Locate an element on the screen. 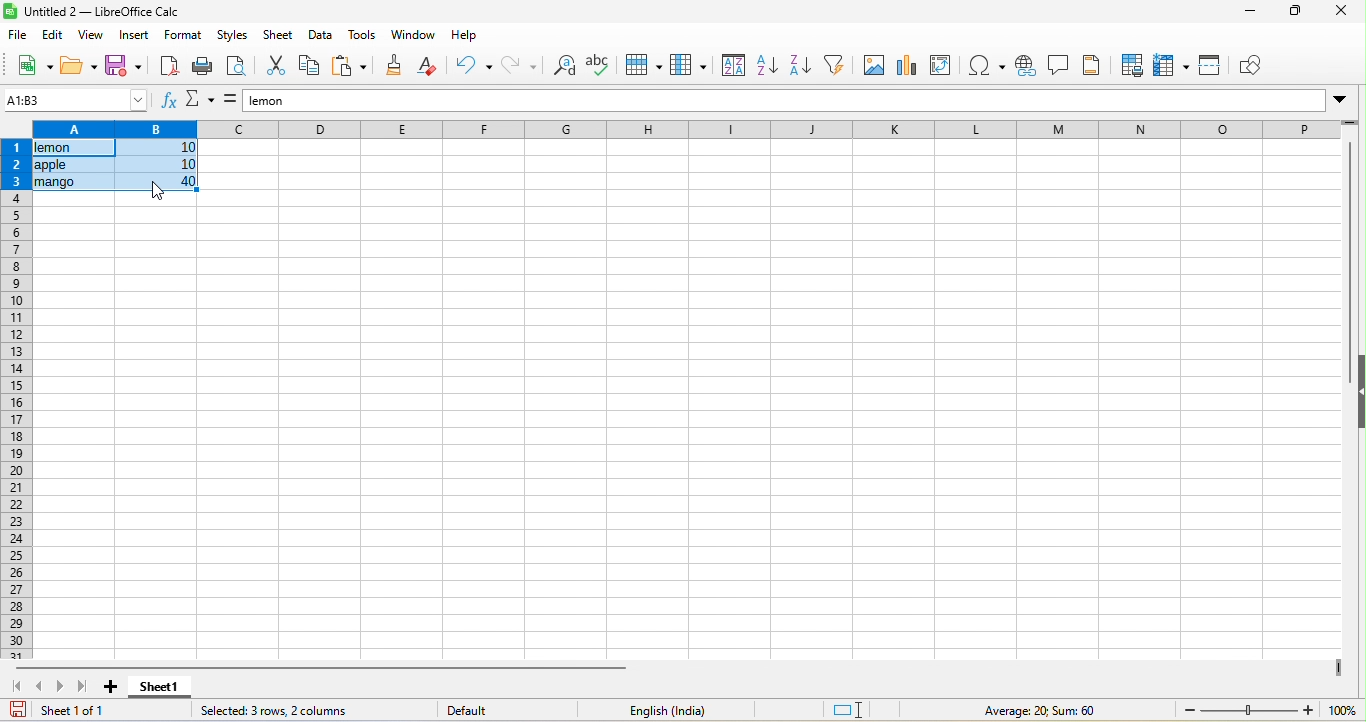 This screenshot has width=1366, height=722. selected 3 rows, 2 columns is located at coordinates (291, 710).